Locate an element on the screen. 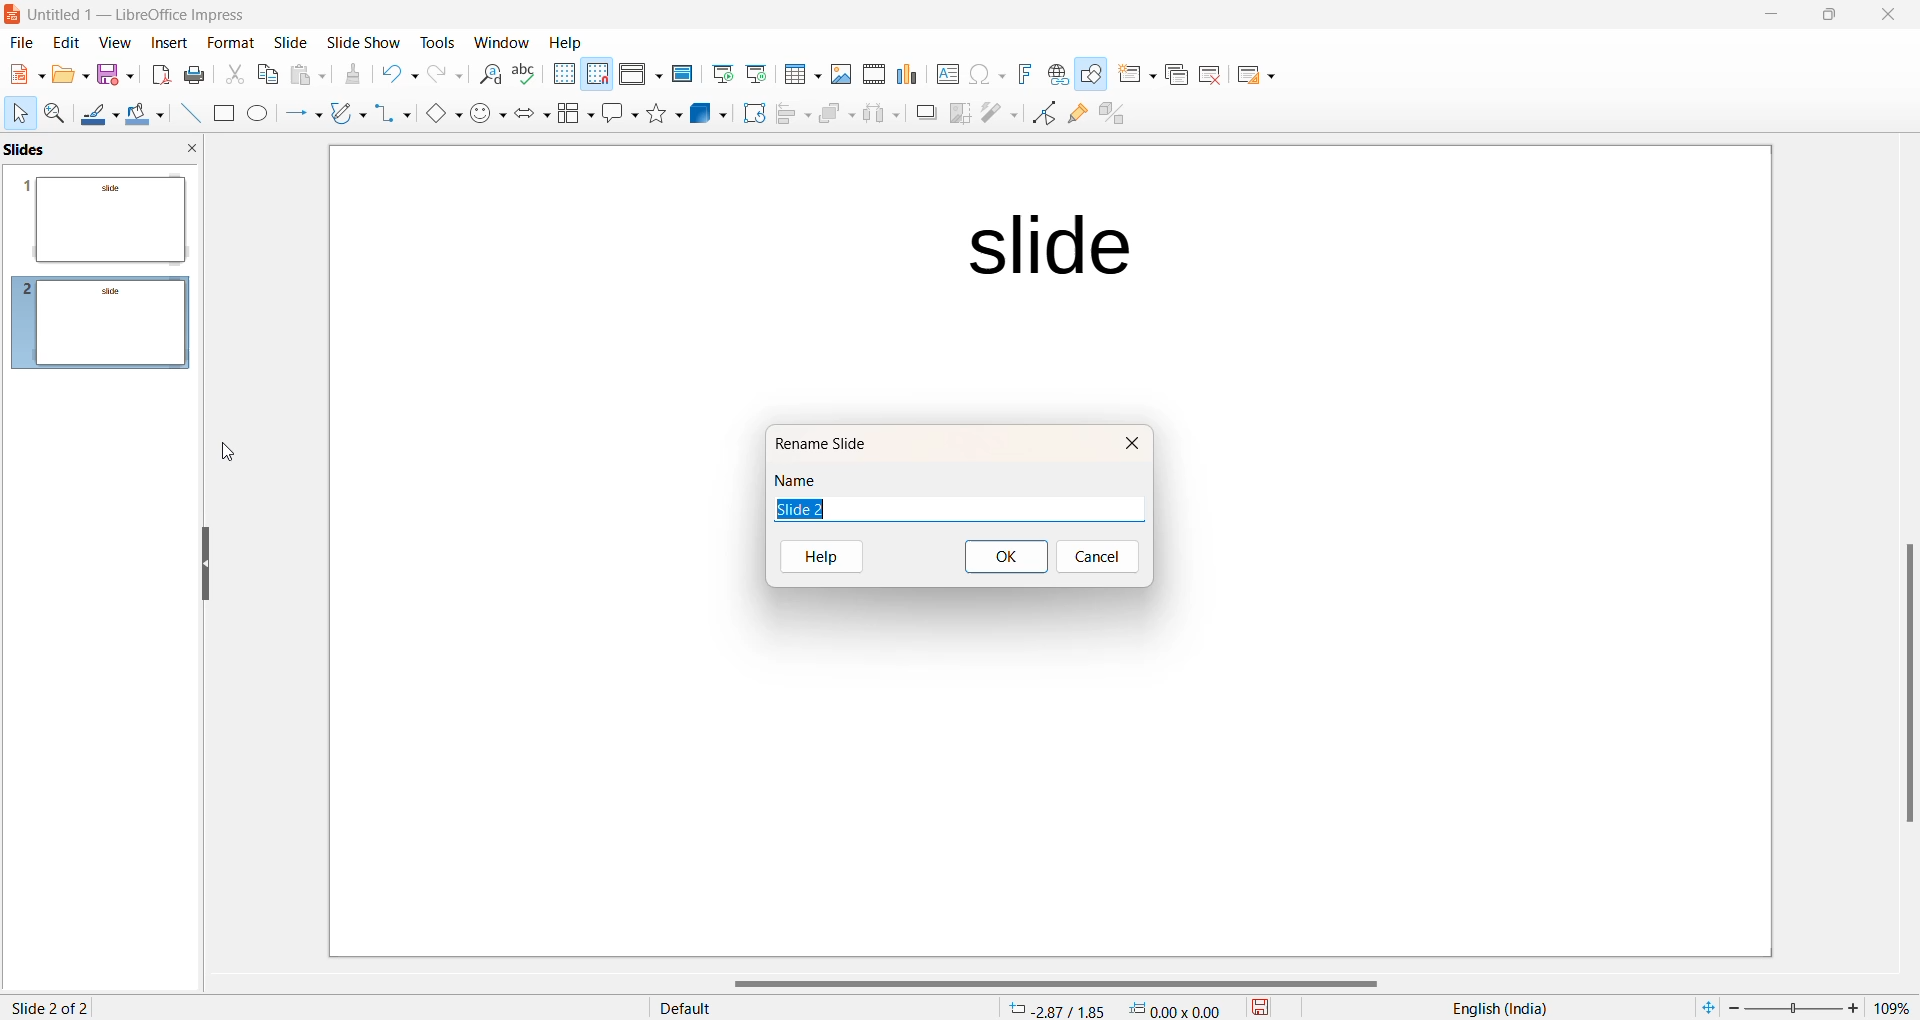  Insert images is located at coordinates (838, 72).